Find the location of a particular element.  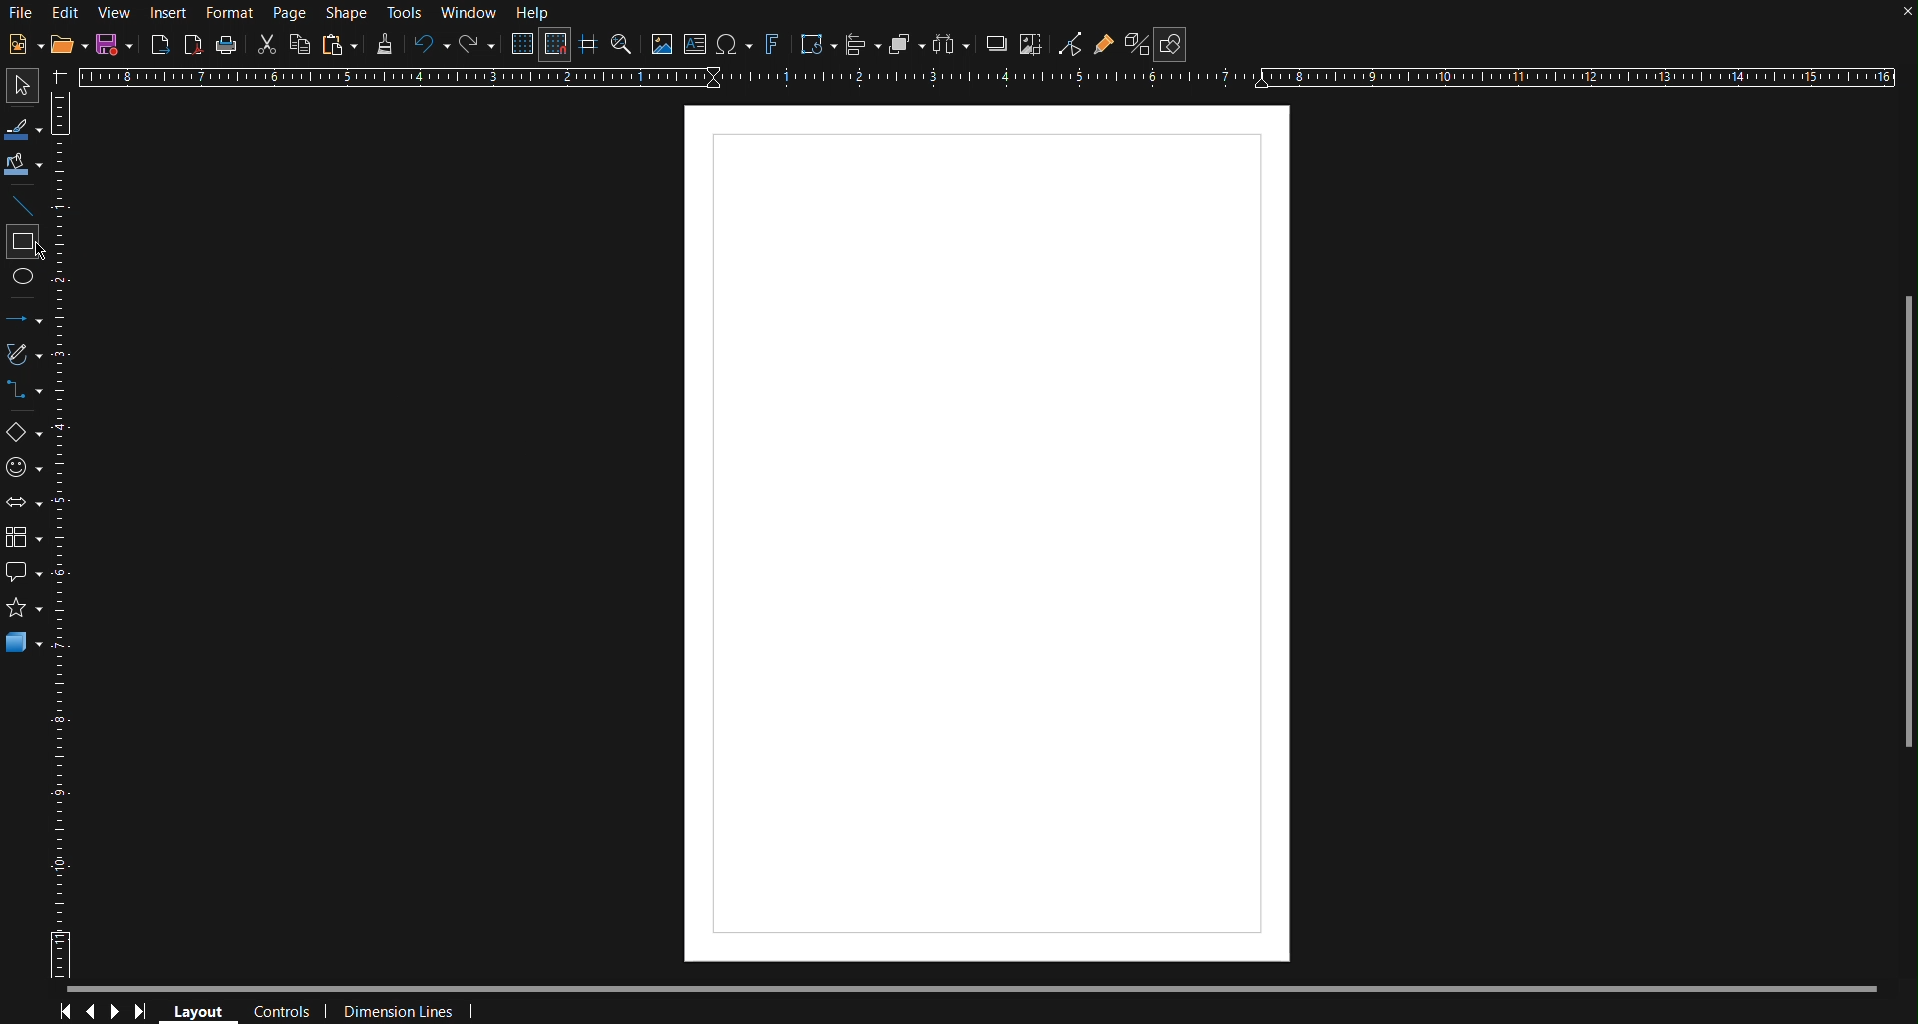

Page is located at coordinates (289, 13).